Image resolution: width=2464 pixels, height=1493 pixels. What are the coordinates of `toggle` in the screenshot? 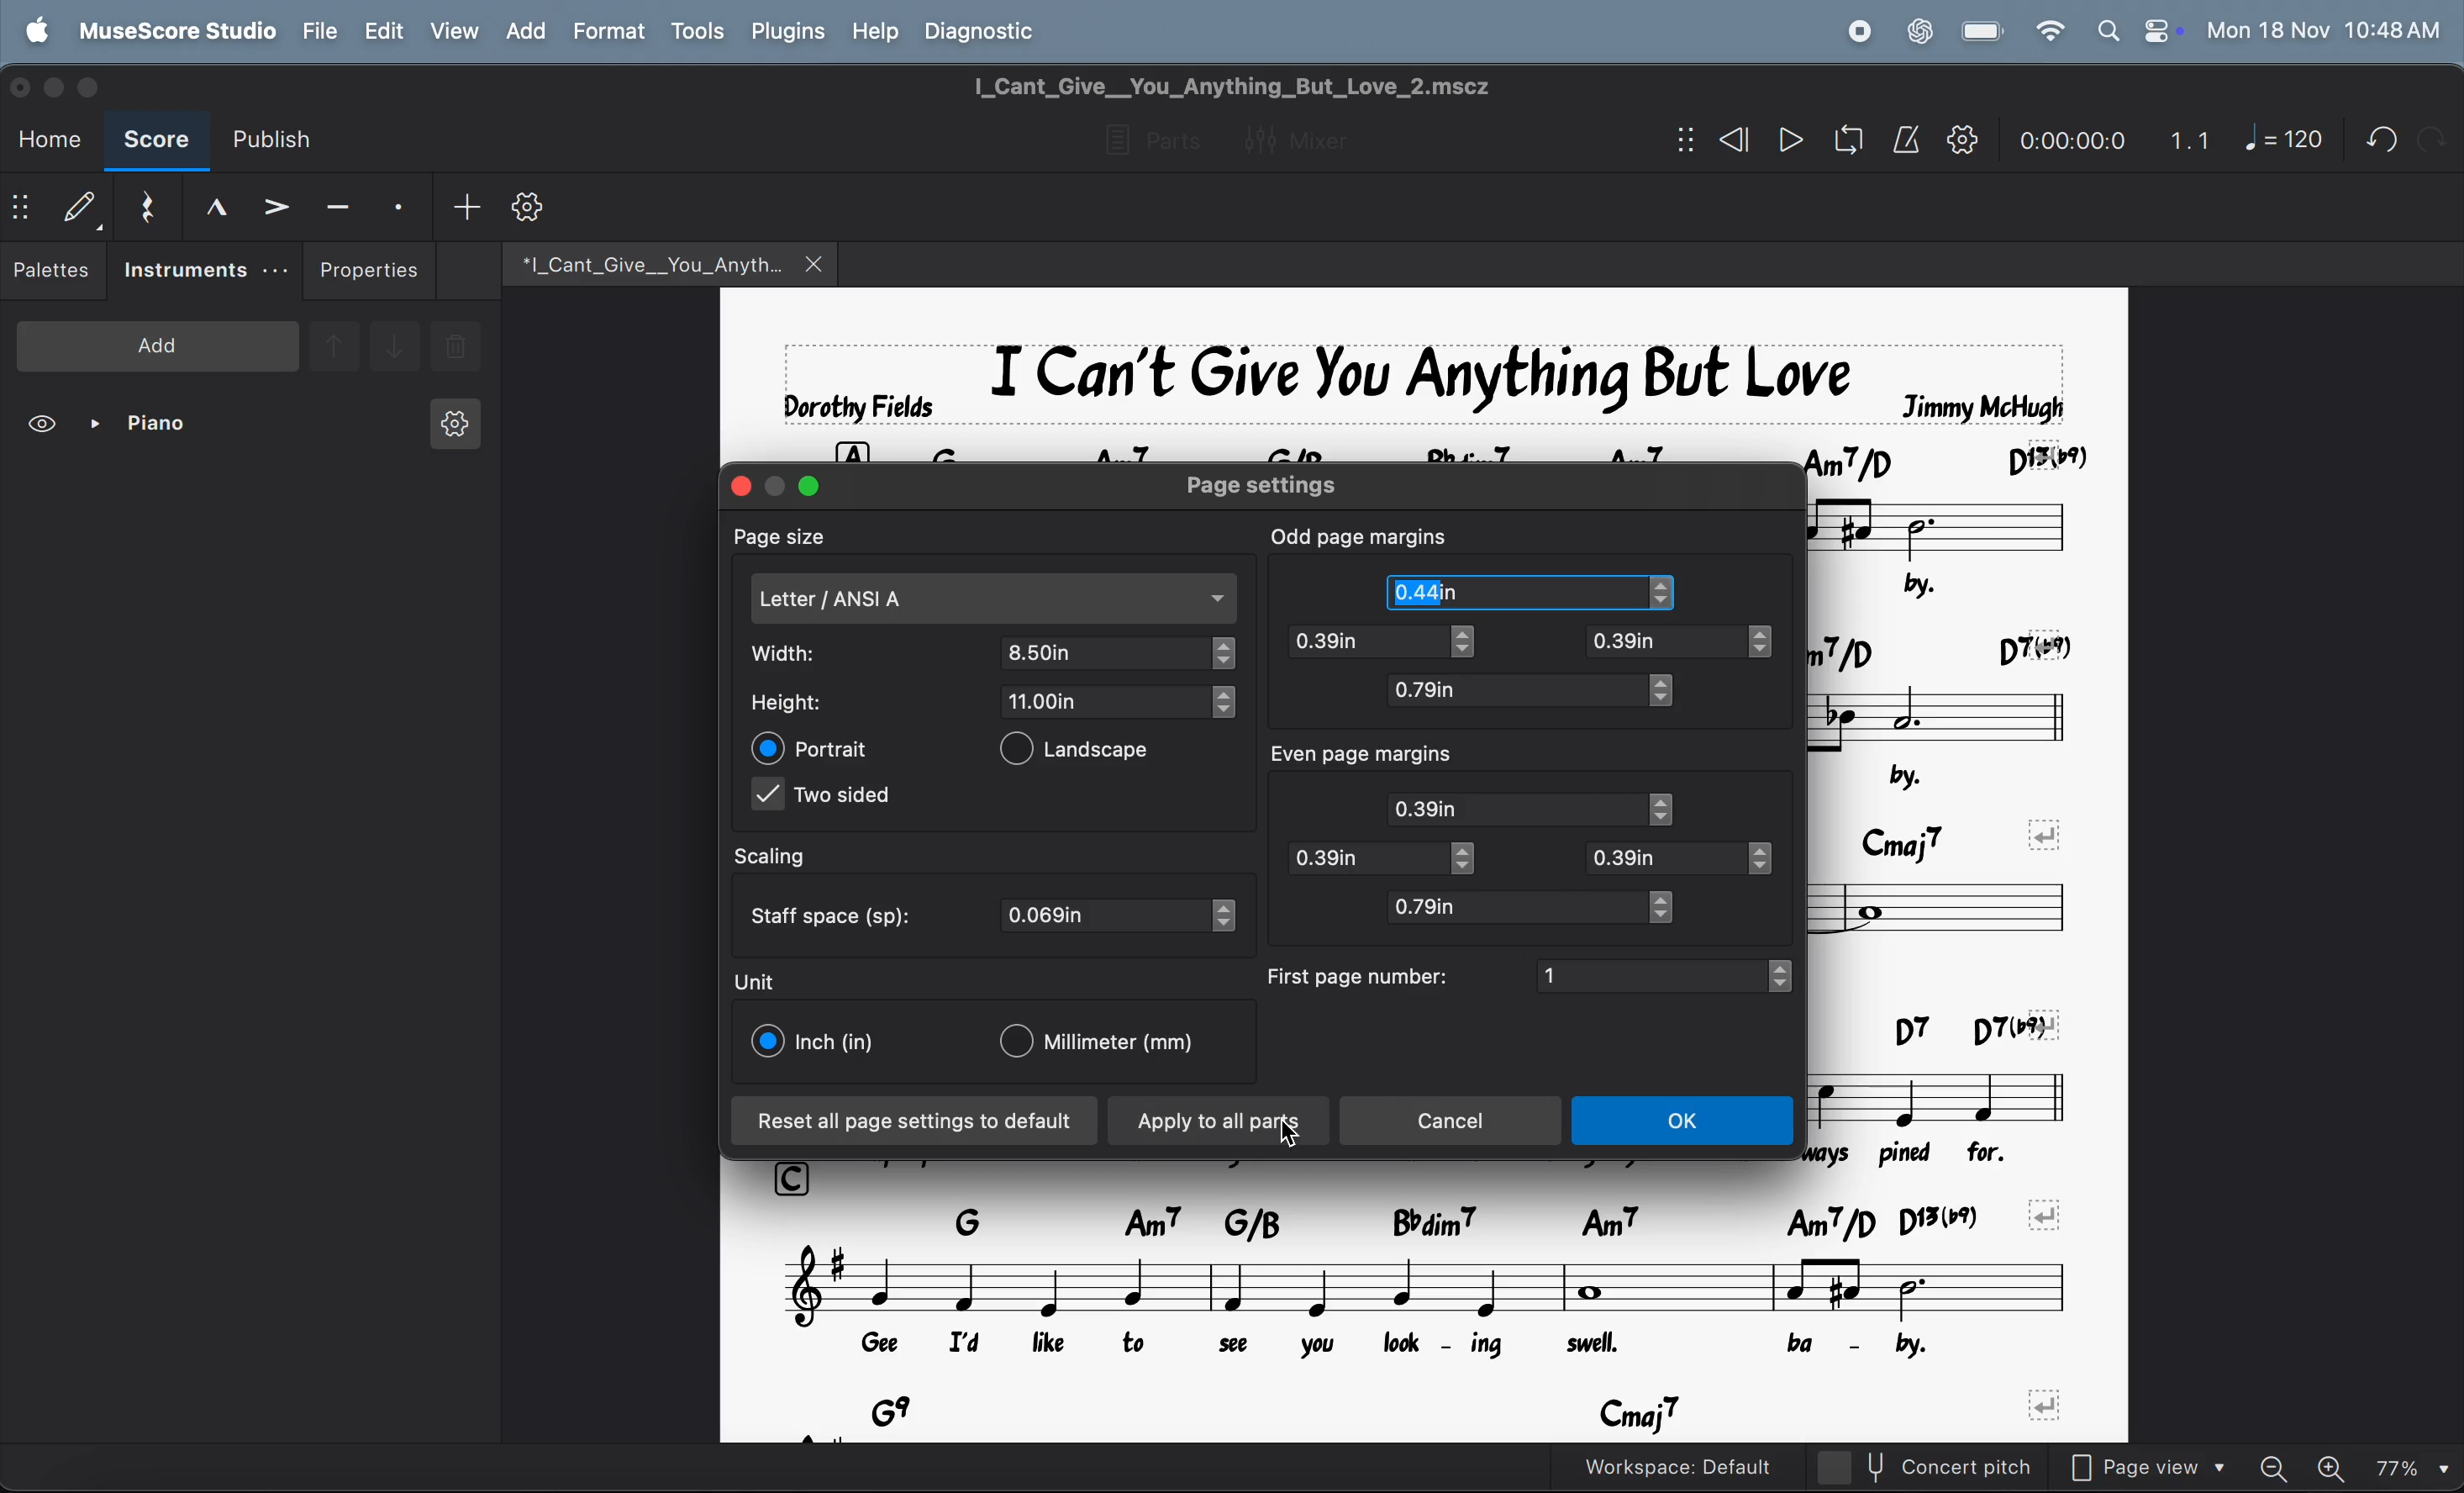 It's located at (1668, 809).